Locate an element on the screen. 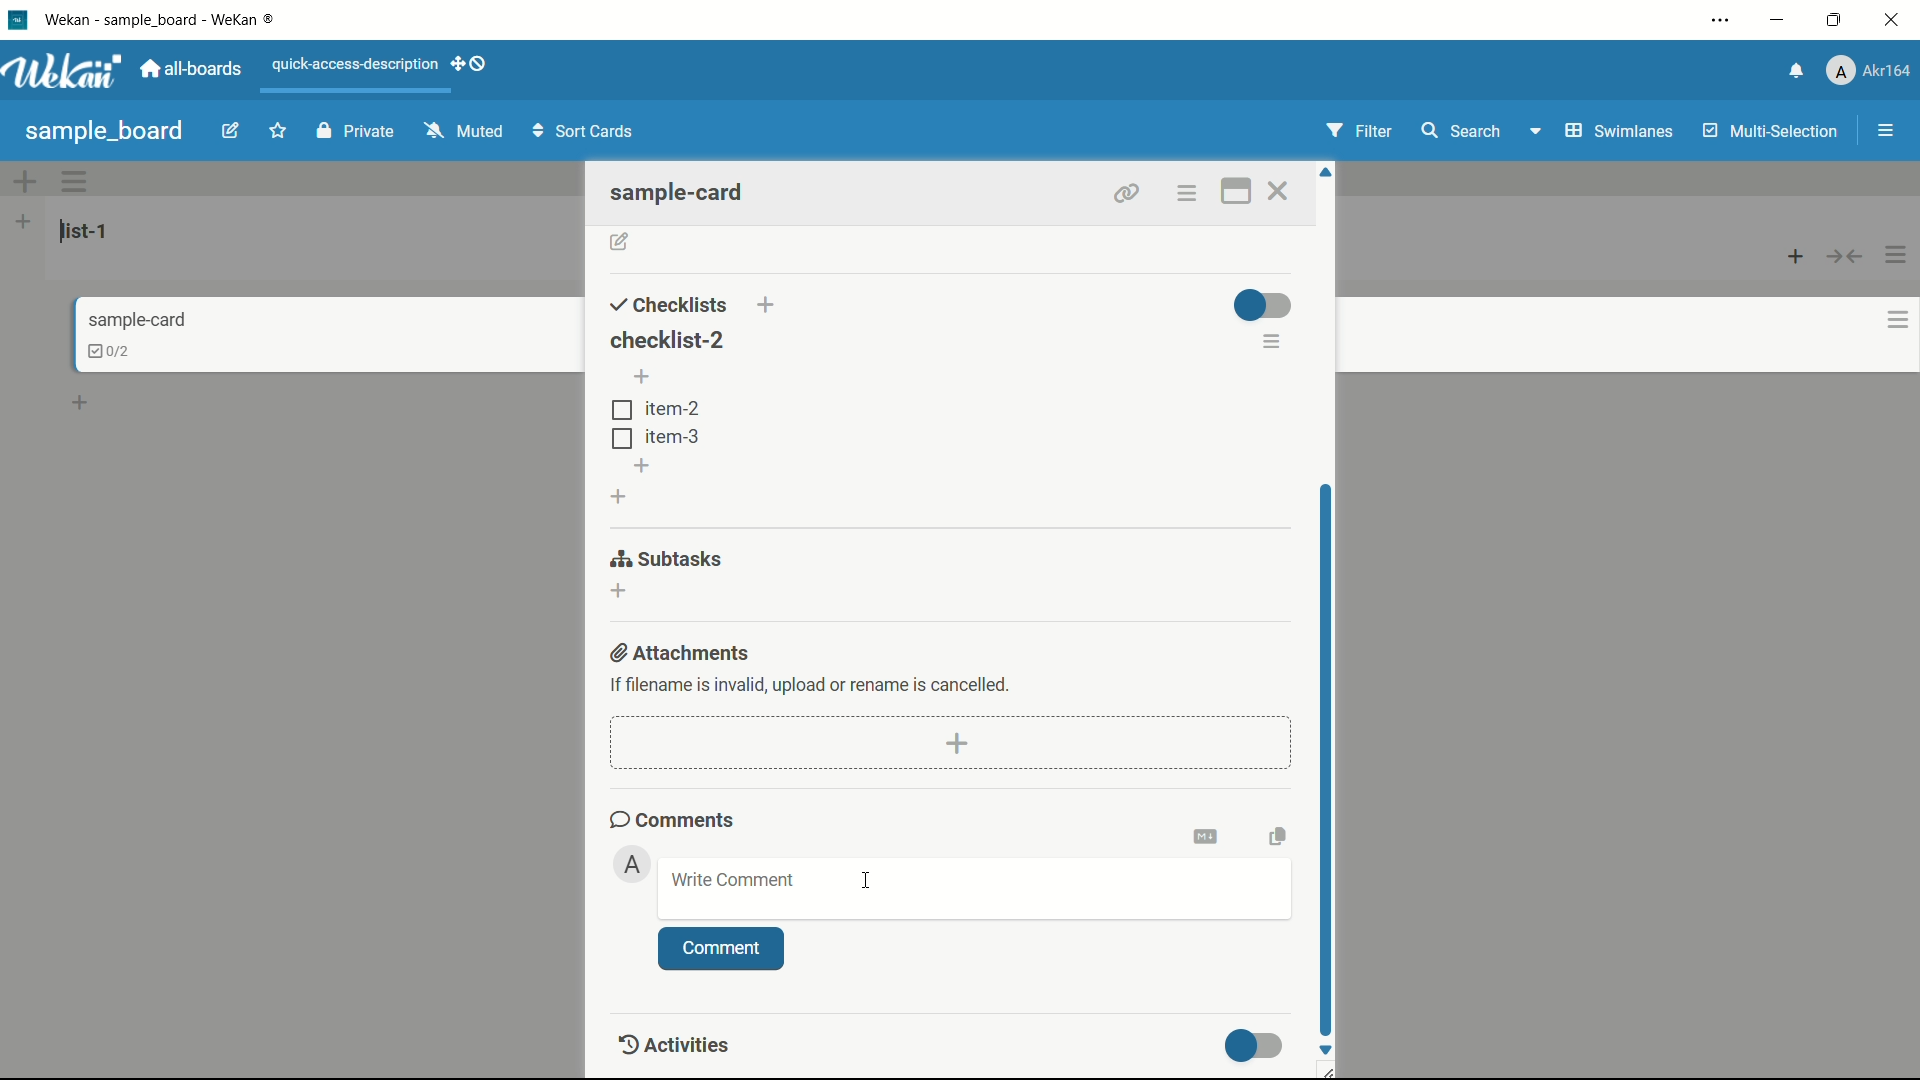  minimize is located at coordinates (1780, 20).